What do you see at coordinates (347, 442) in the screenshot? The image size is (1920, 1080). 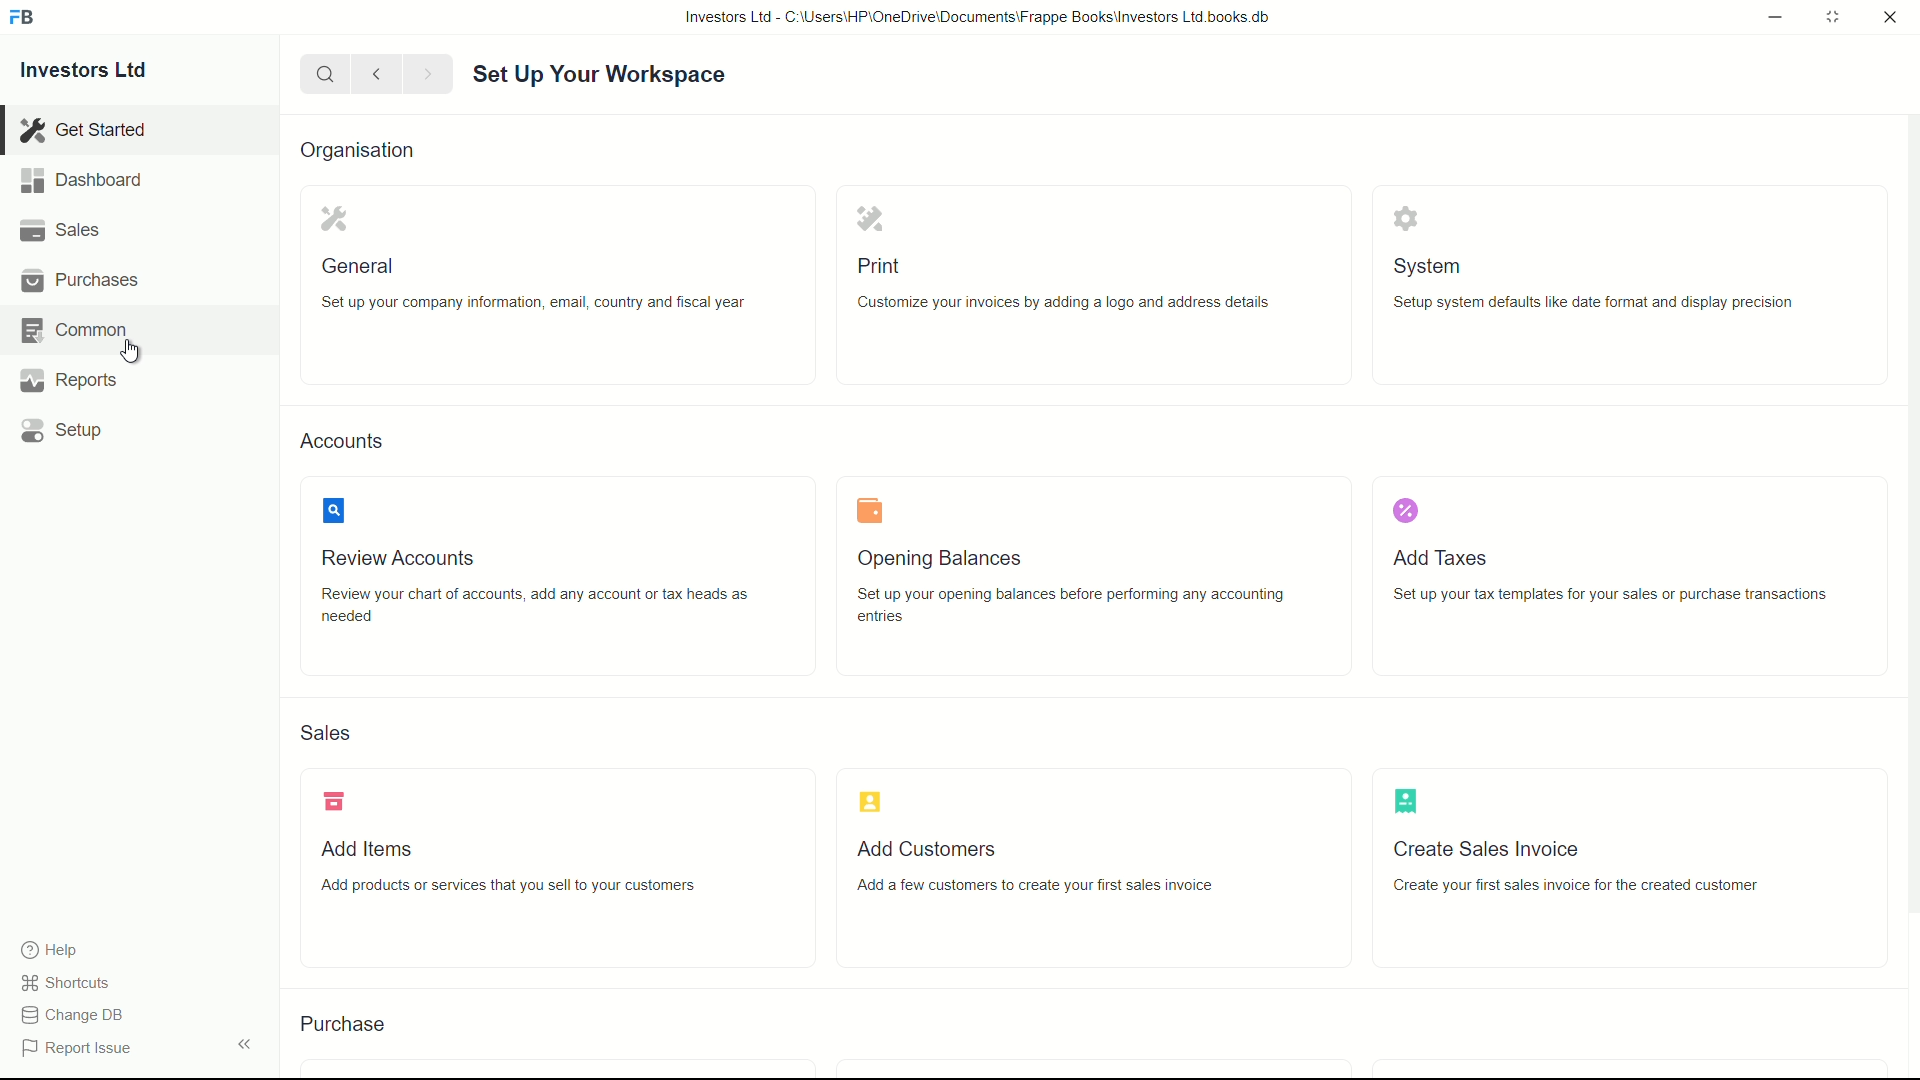 I see `Accounts` at bounding box center [347, 442].